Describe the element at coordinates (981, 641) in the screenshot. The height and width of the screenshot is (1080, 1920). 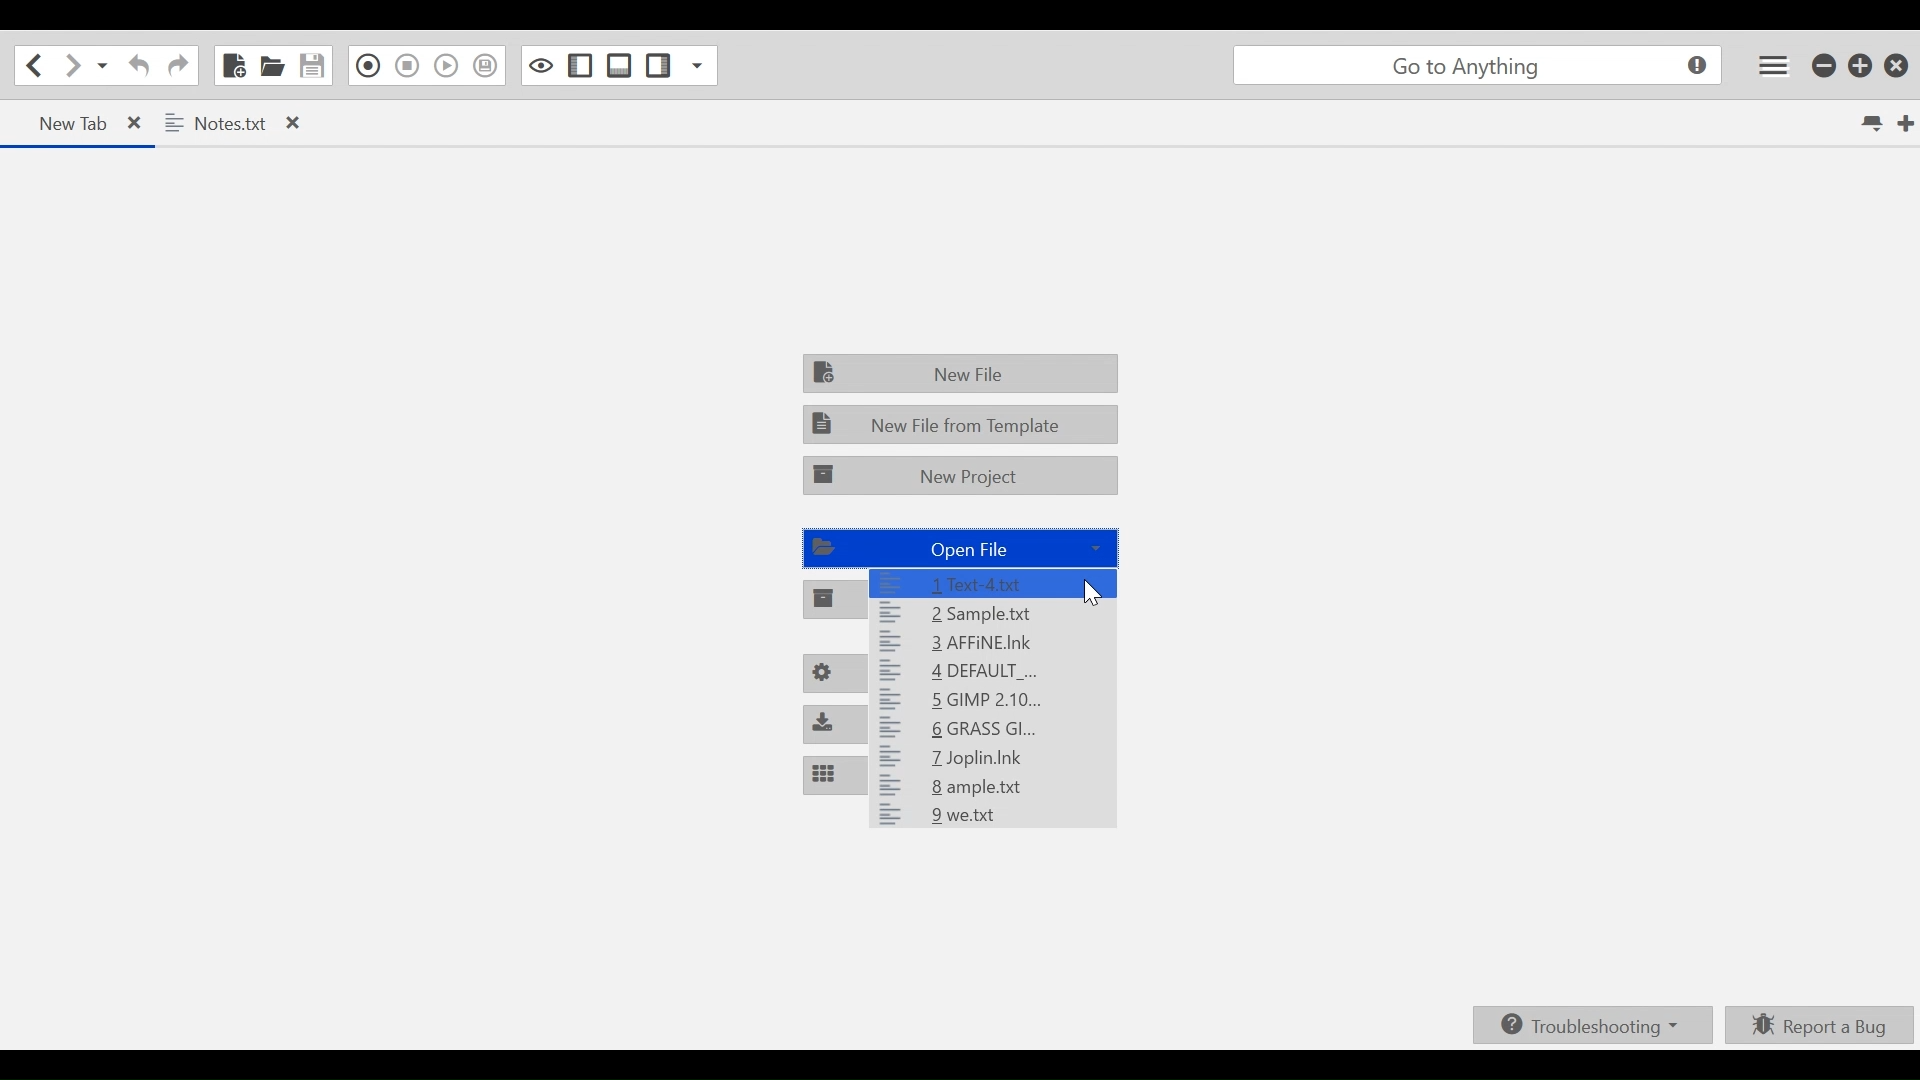
I see `3 AFFINE.Ink` at that location.